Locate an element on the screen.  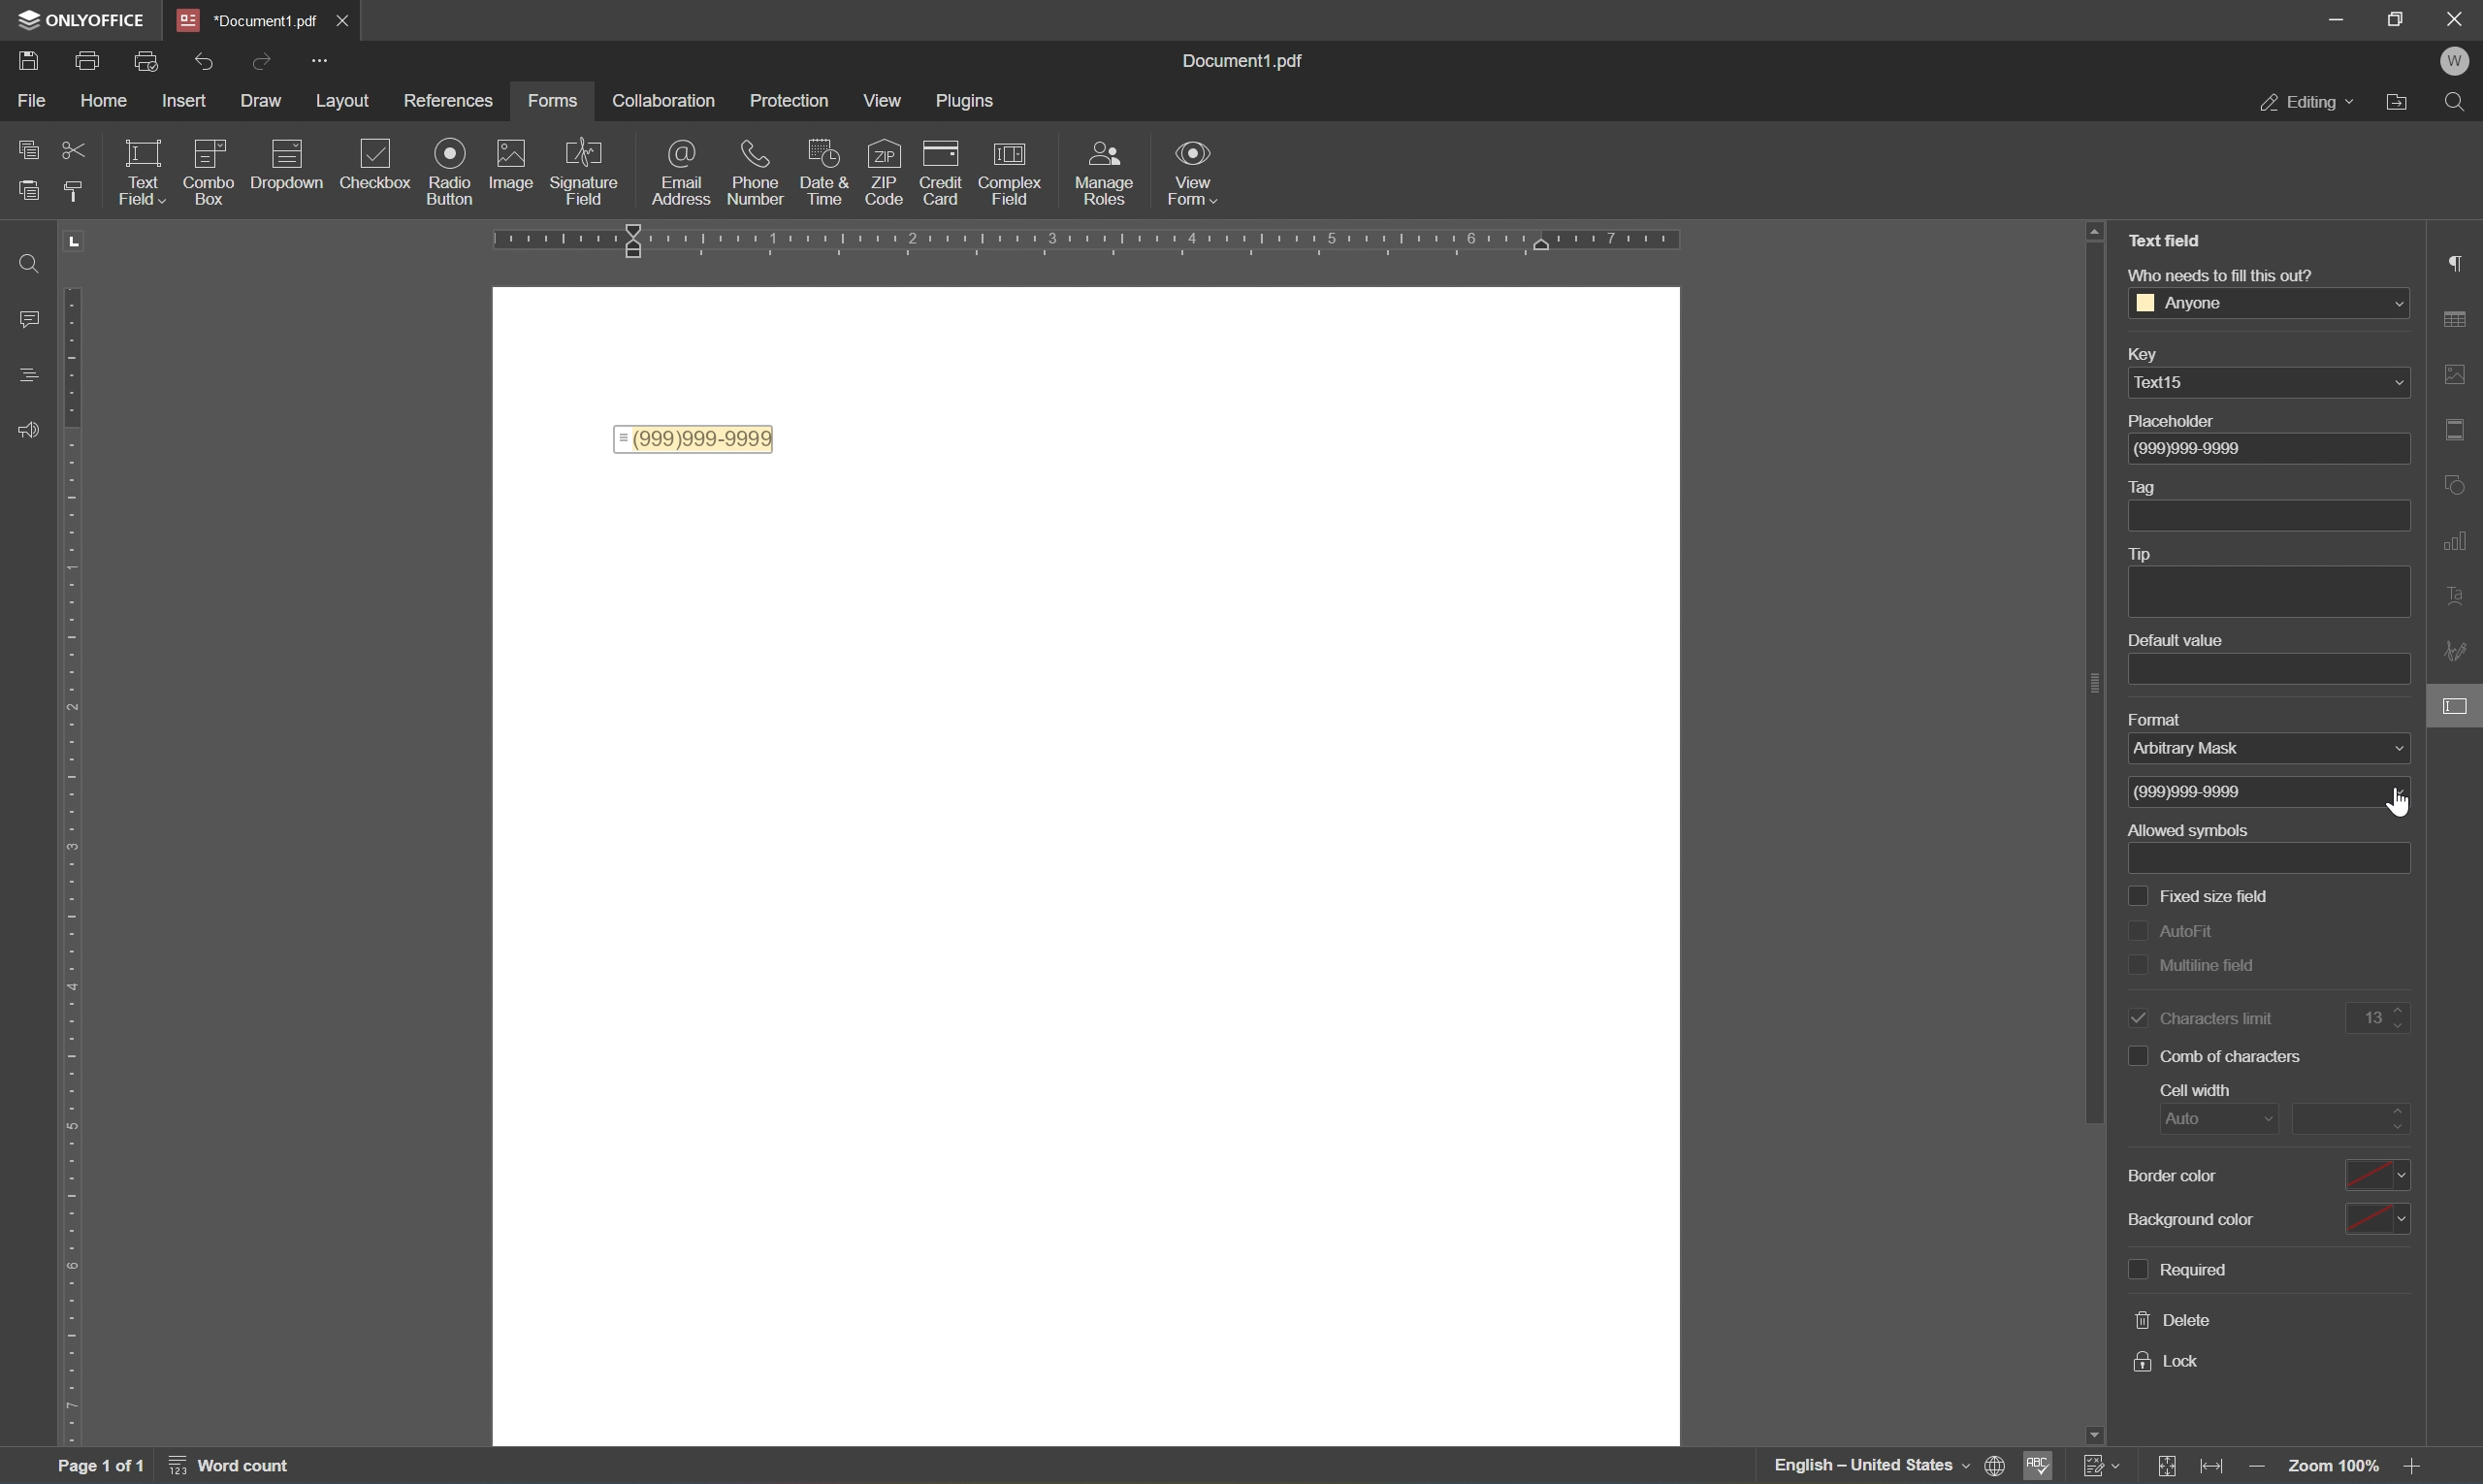
find is located at coordinates (2461, 104).